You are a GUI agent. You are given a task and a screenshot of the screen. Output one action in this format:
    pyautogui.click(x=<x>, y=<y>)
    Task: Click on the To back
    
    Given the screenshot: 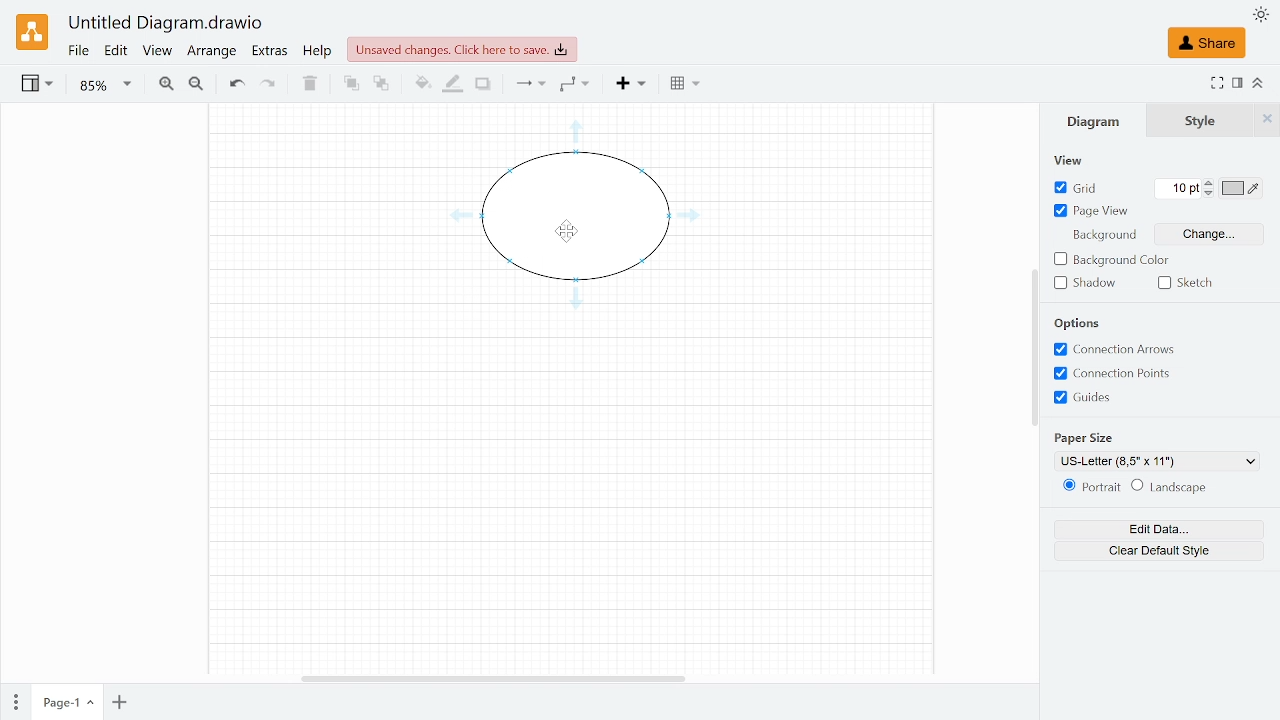 What is the action you would take?
    pyautogui.click(x=379, y=85)
    